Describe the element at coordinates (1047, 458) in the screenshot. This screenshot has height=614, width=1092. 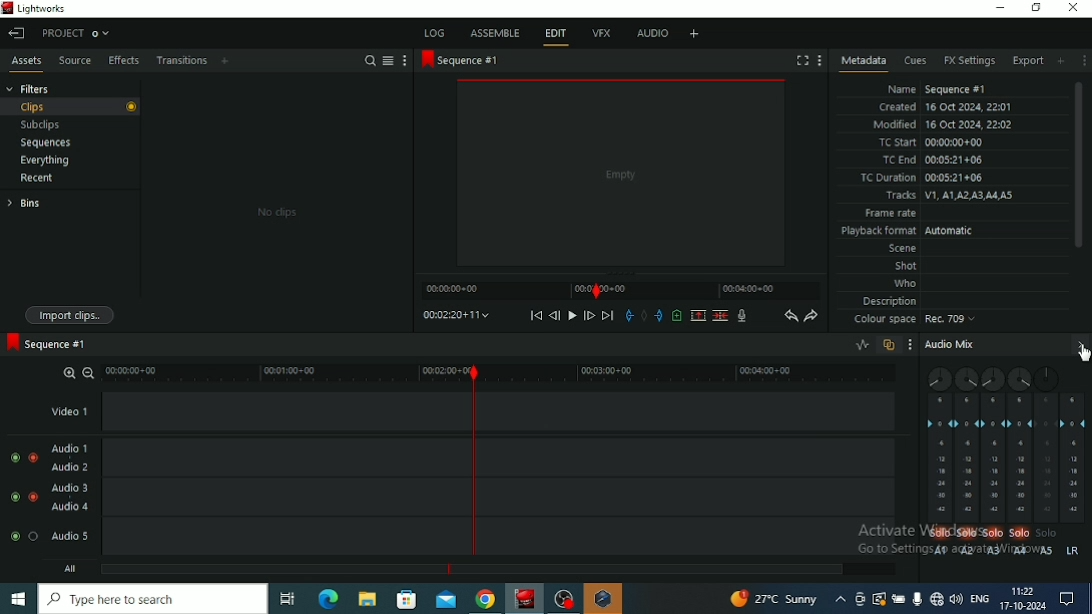
I see `Audio Mix A5` at that location.